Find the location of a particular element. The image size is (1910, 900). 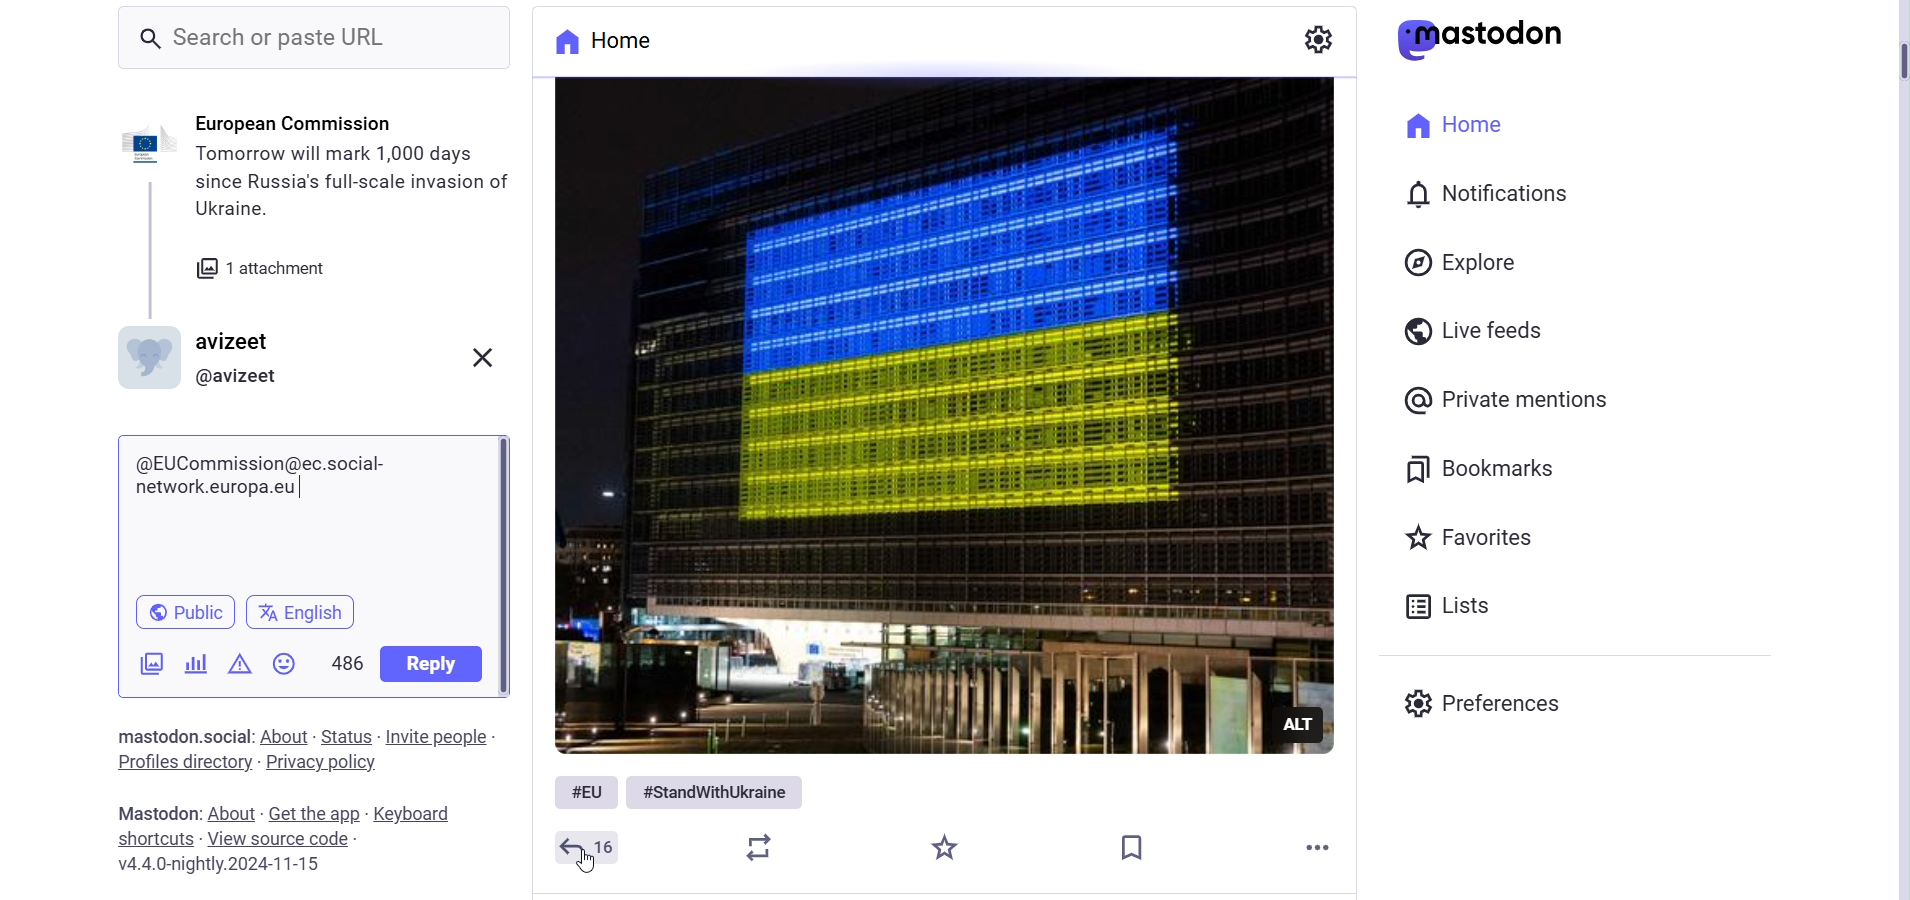

Reply Bar is located at coordinates (314, 509).